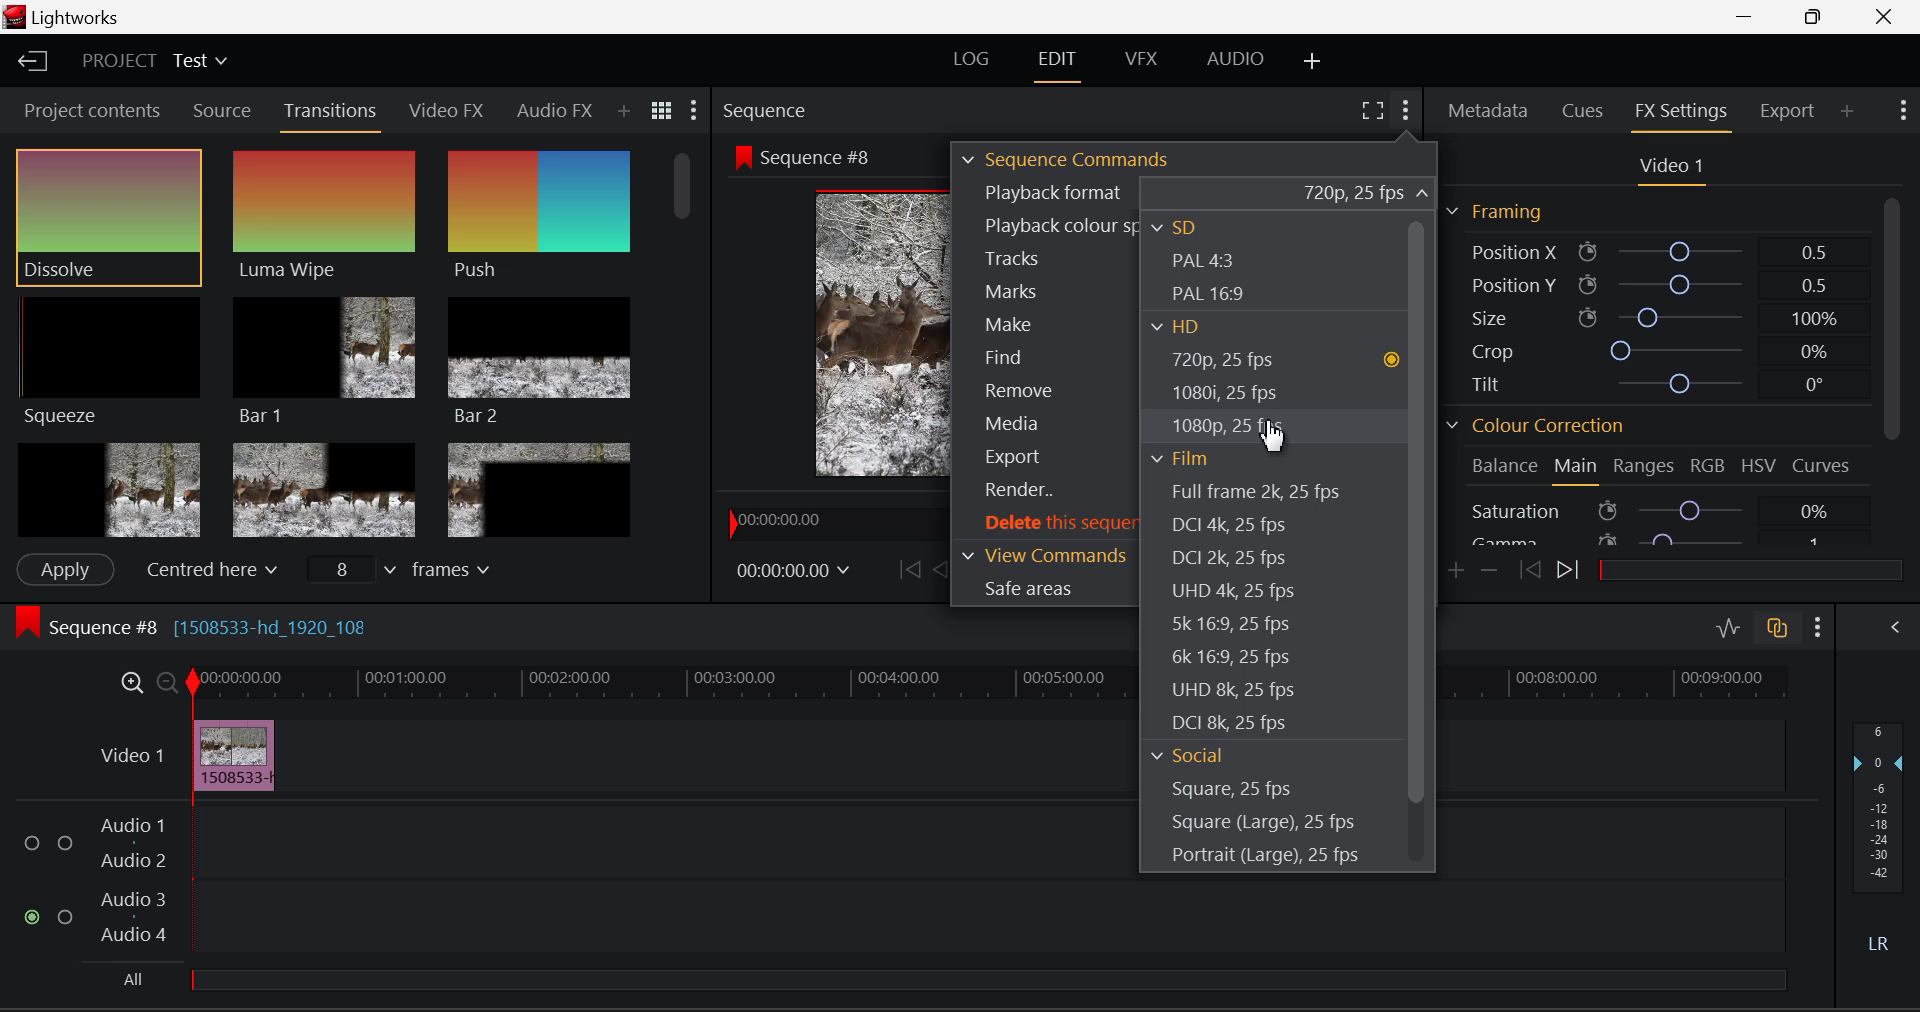 This screenshot has width=1920, height=1012. I want to click on Video FX, so click(448, 112).